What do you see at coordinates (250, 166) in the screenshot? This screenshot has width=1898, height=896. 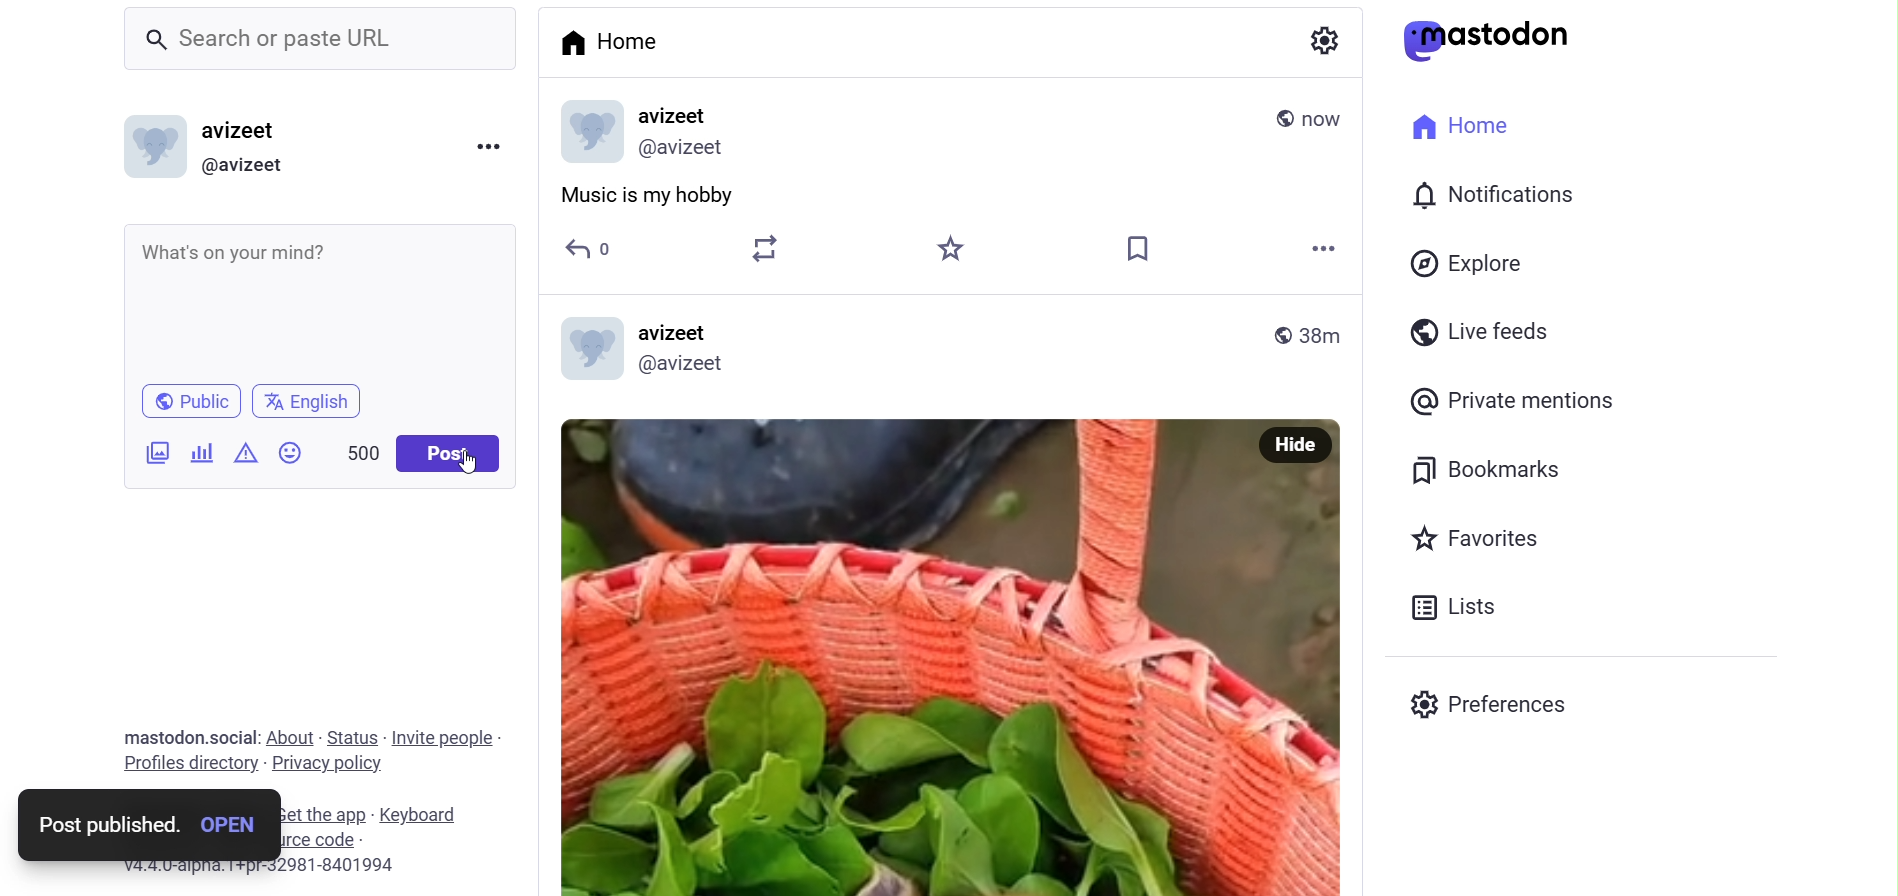 I see `@avizeet` at bounding box center [250, 166].